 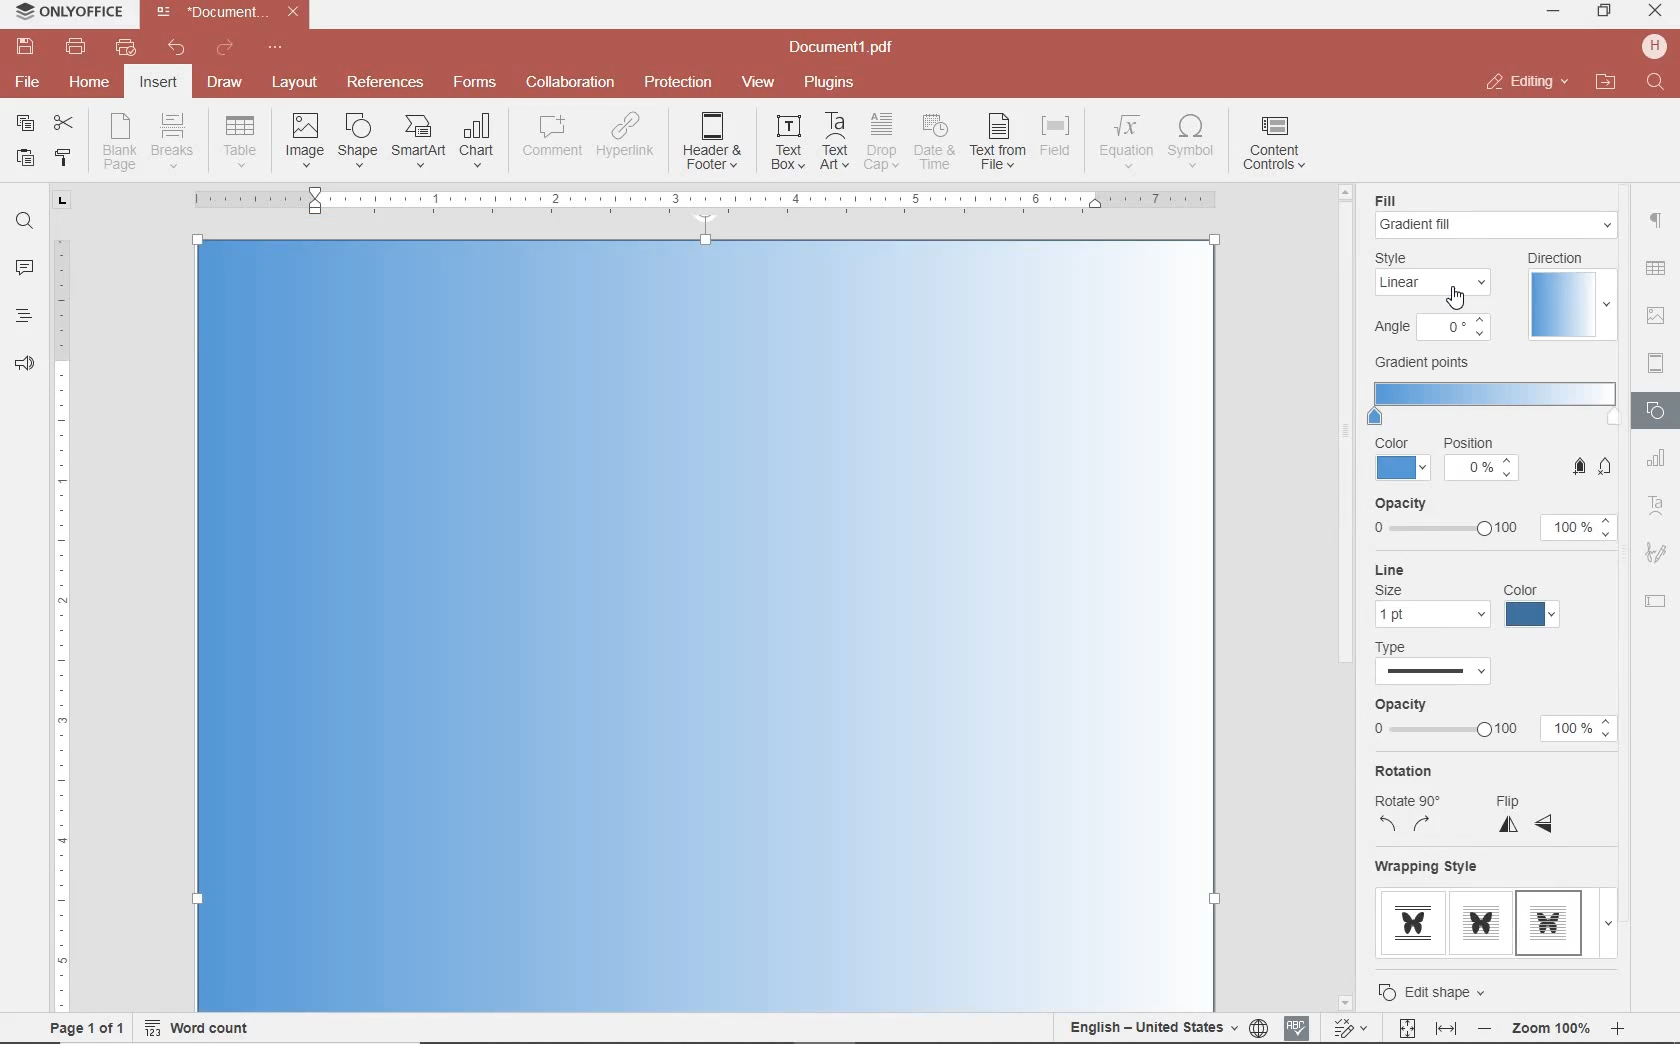 What do you see at coordinates (305, 139) in the screenshot?
I see `INSERT IMAGES` at bounding box center [305, 139].